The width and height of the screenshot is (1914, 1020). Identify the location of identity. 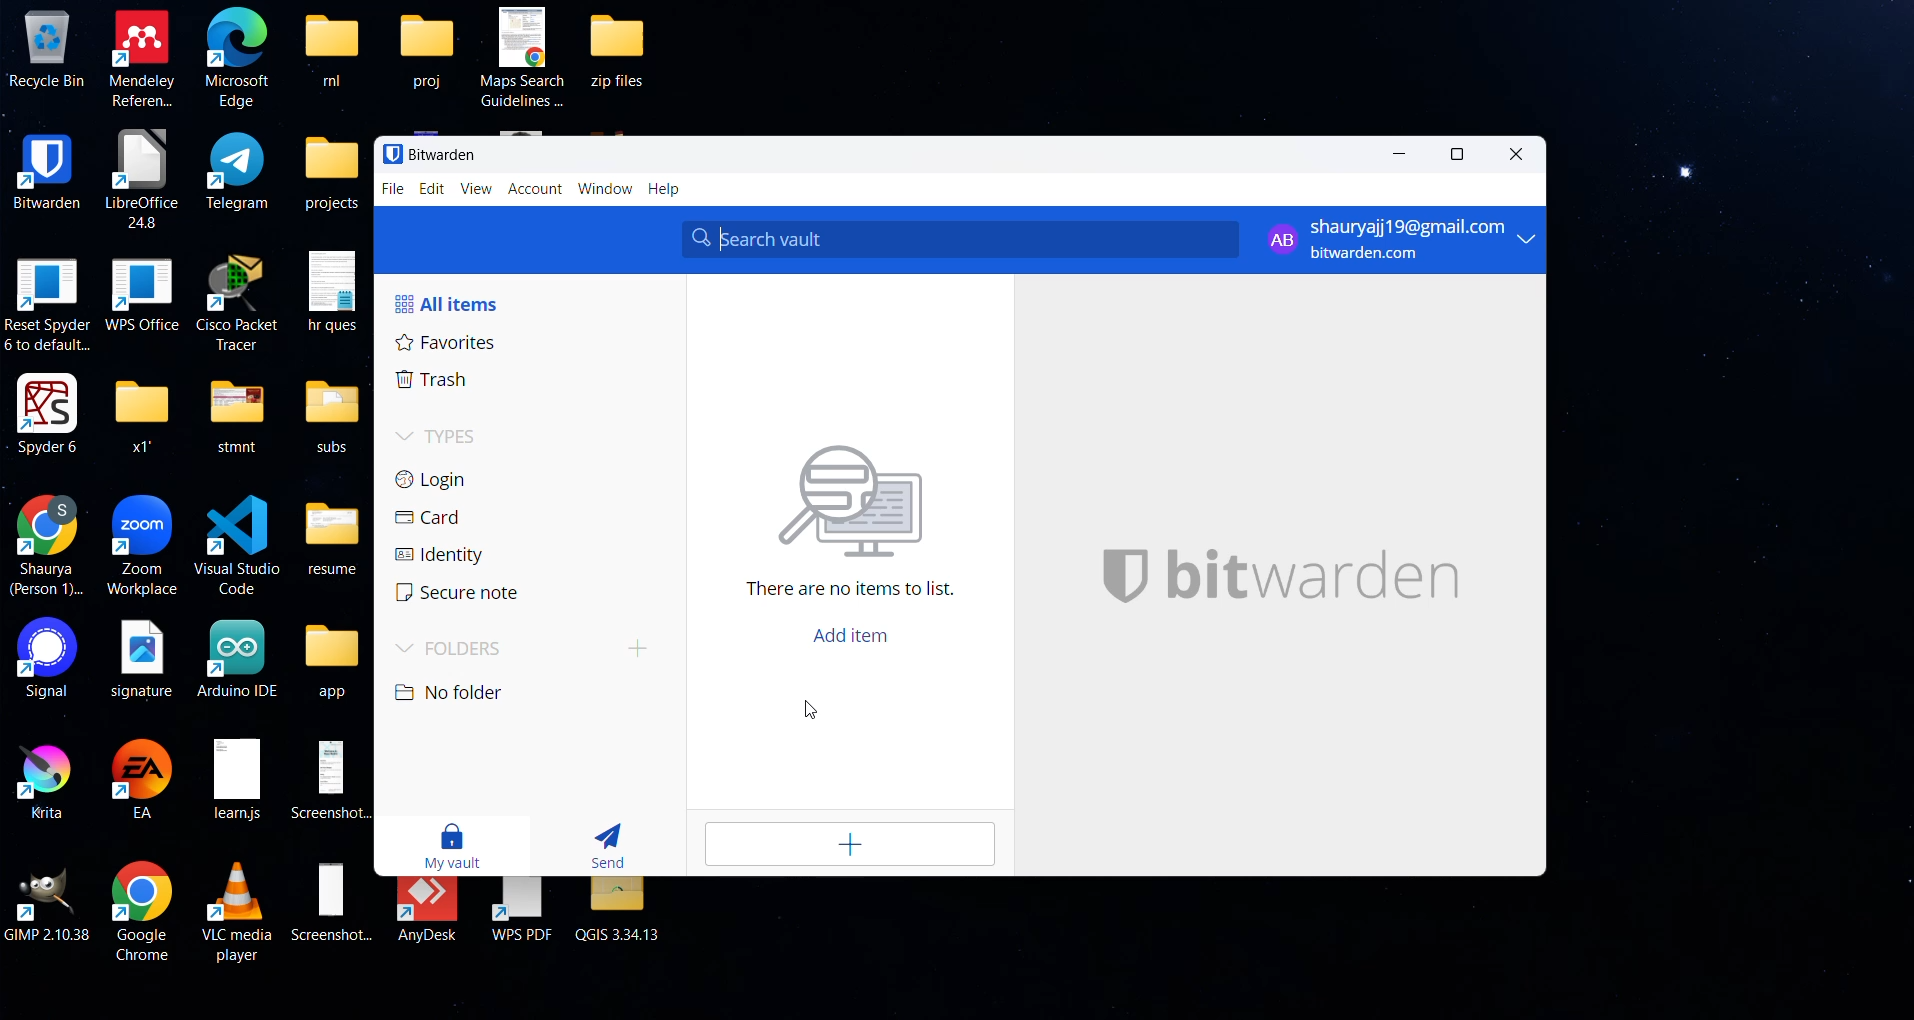
(460, 557).